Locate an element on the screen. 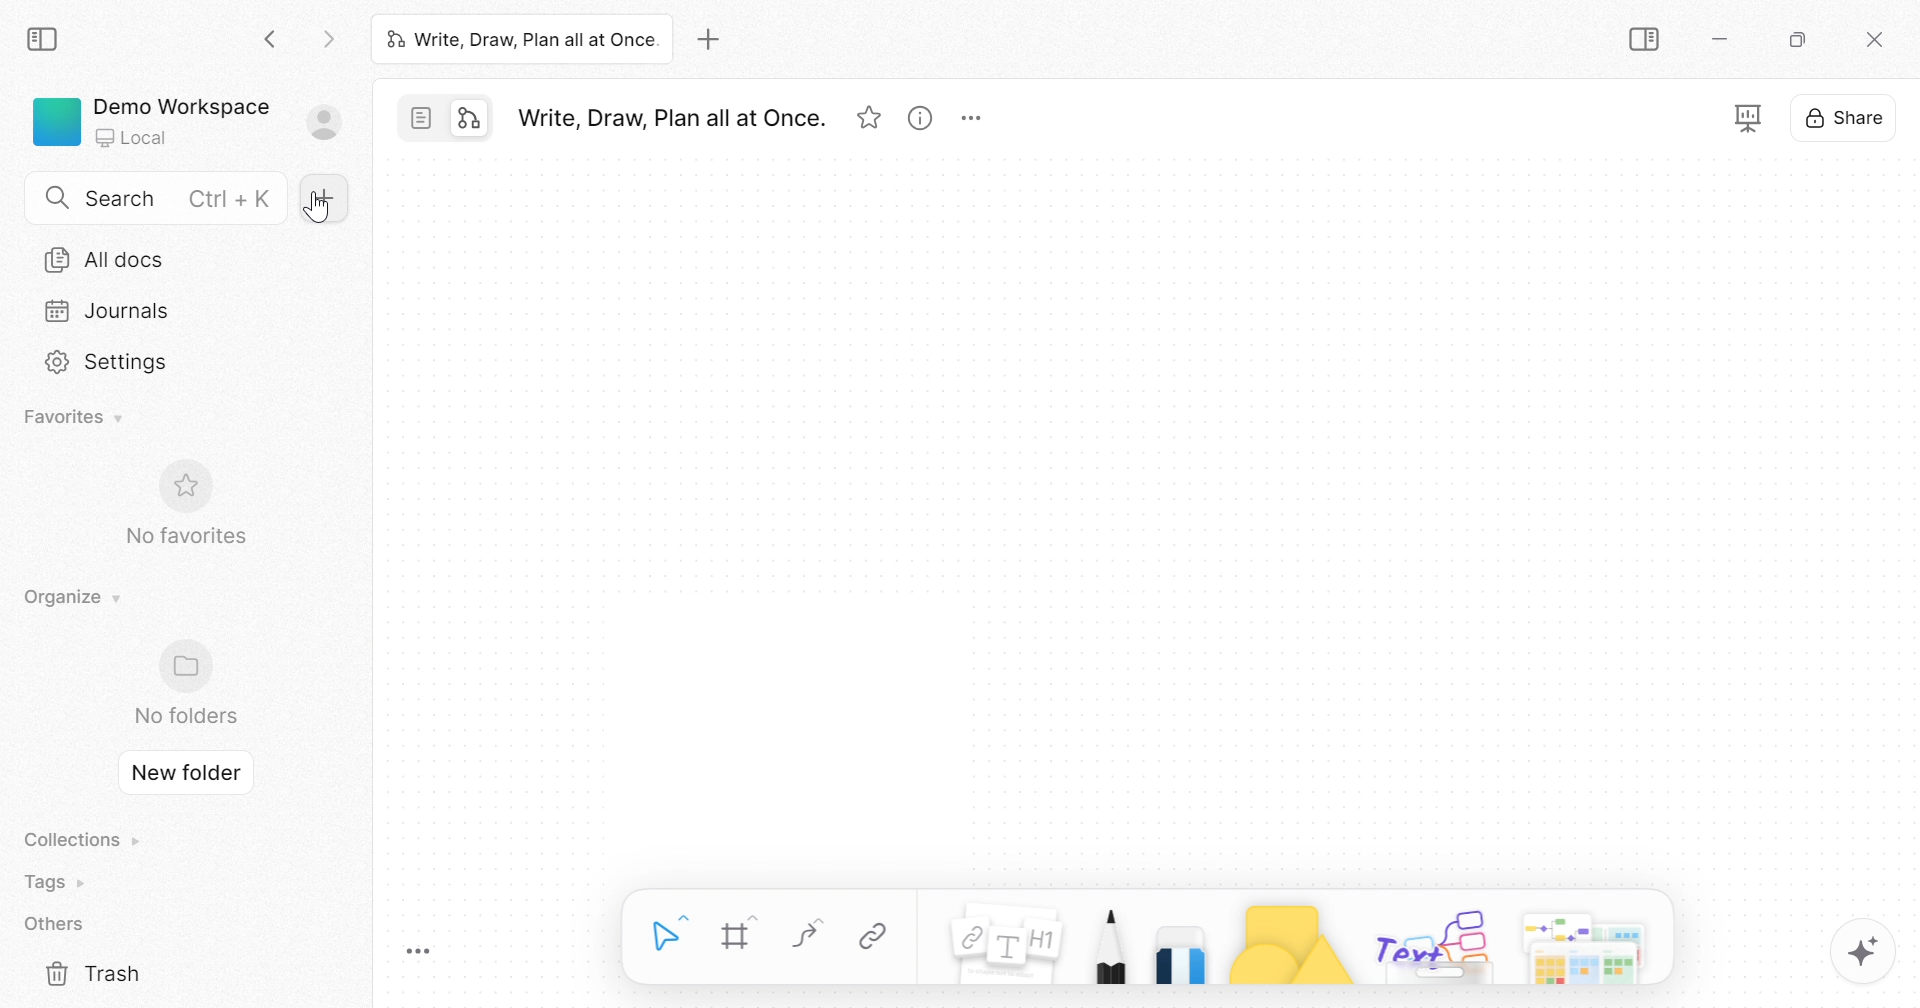 The height and width of the screenshot is (1008, 1920). AFFINE AI is located at coordinates (1866, 957).